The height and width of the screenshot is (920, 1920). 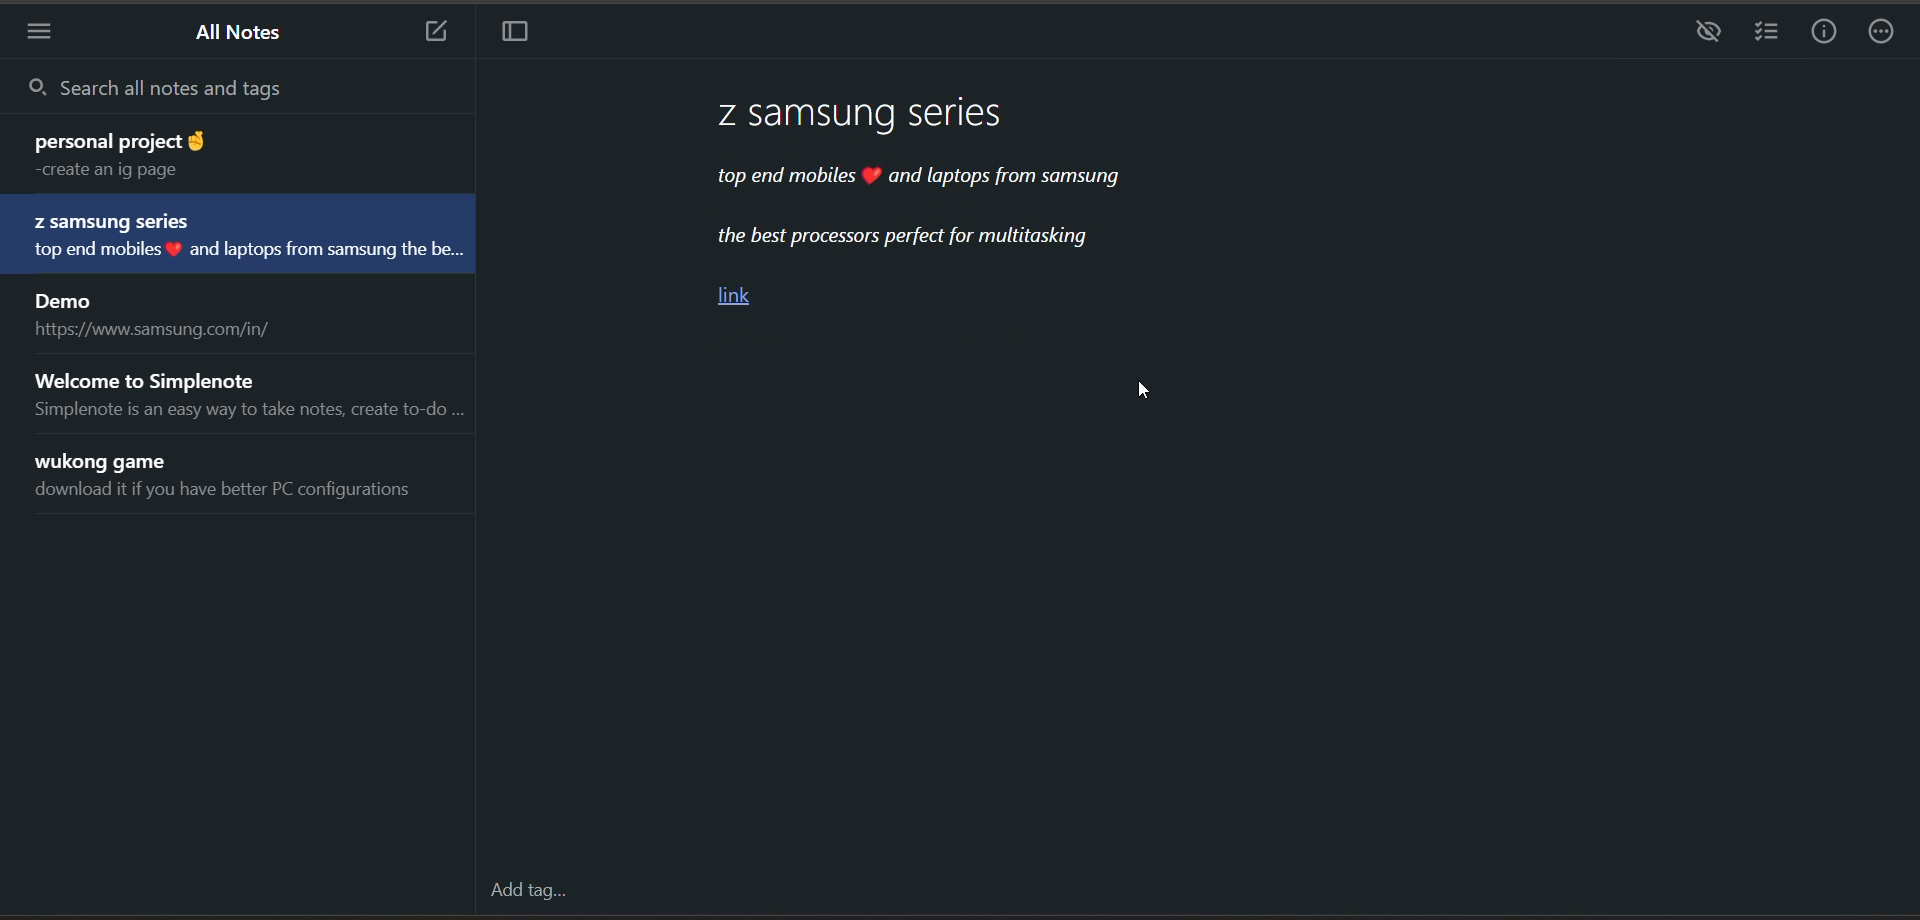 I want to click on note title and preview, so click(x=244, y=237).